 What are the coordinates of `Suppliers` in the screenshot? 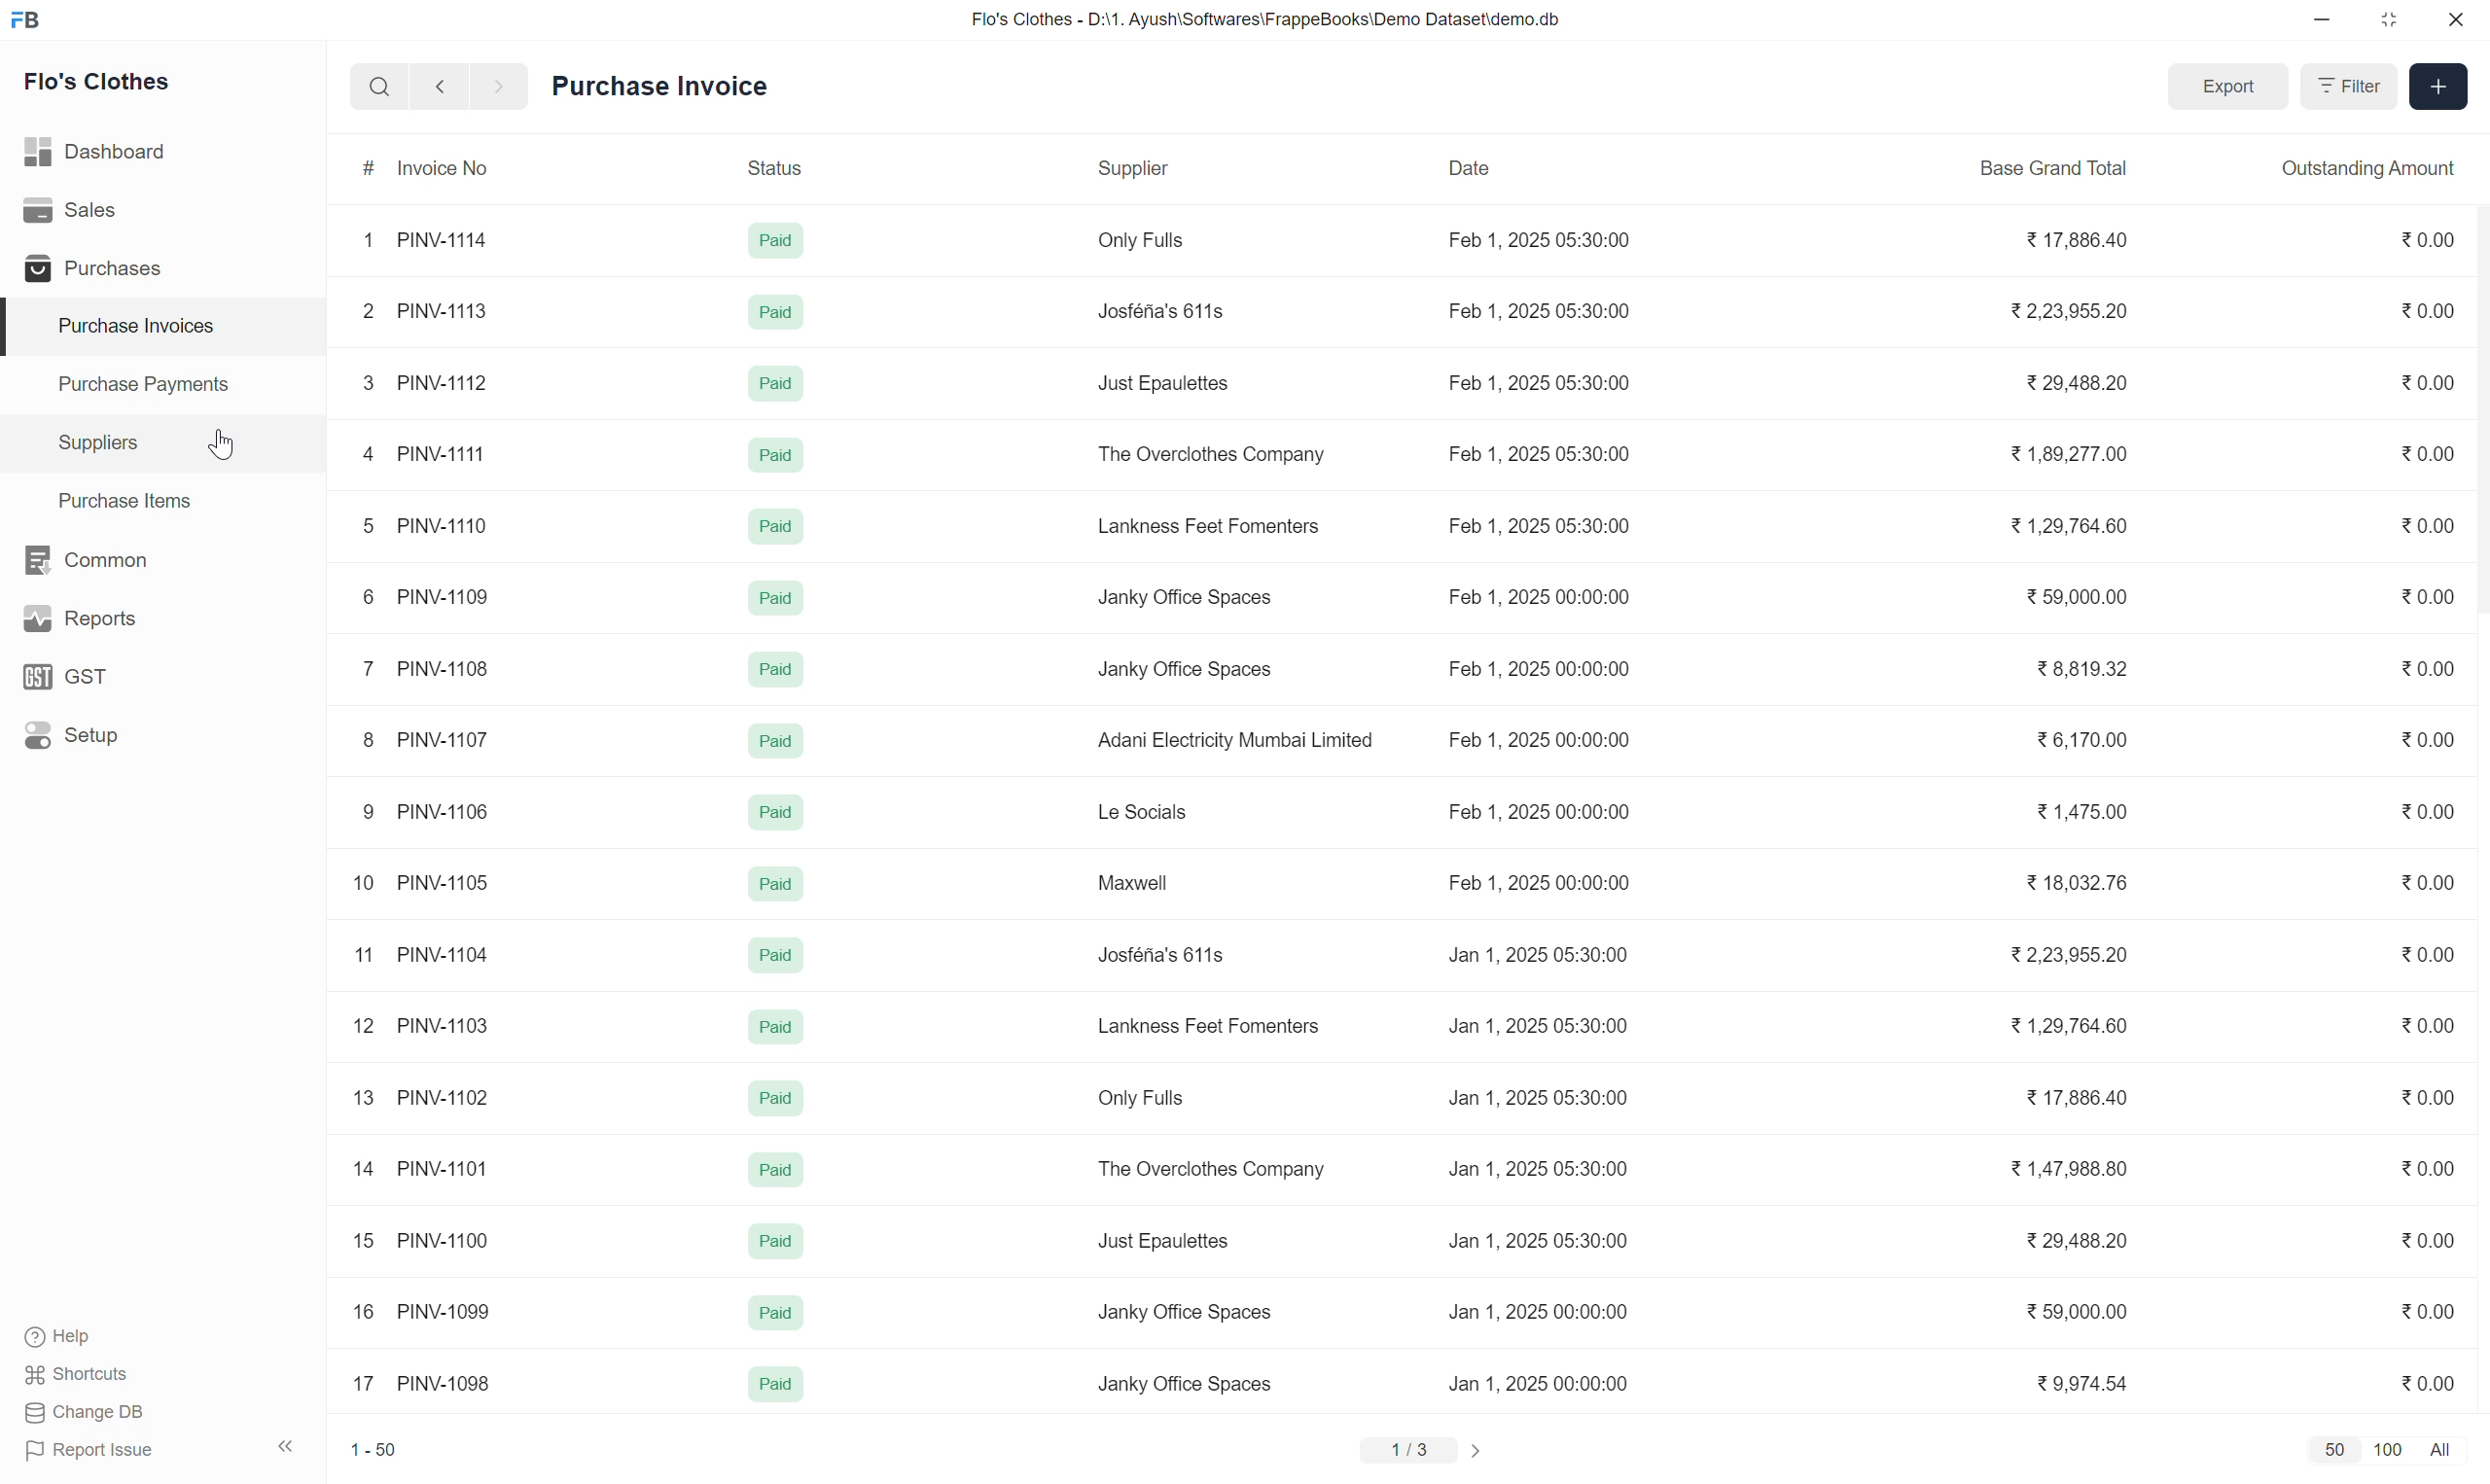 It's located at (163, 444).